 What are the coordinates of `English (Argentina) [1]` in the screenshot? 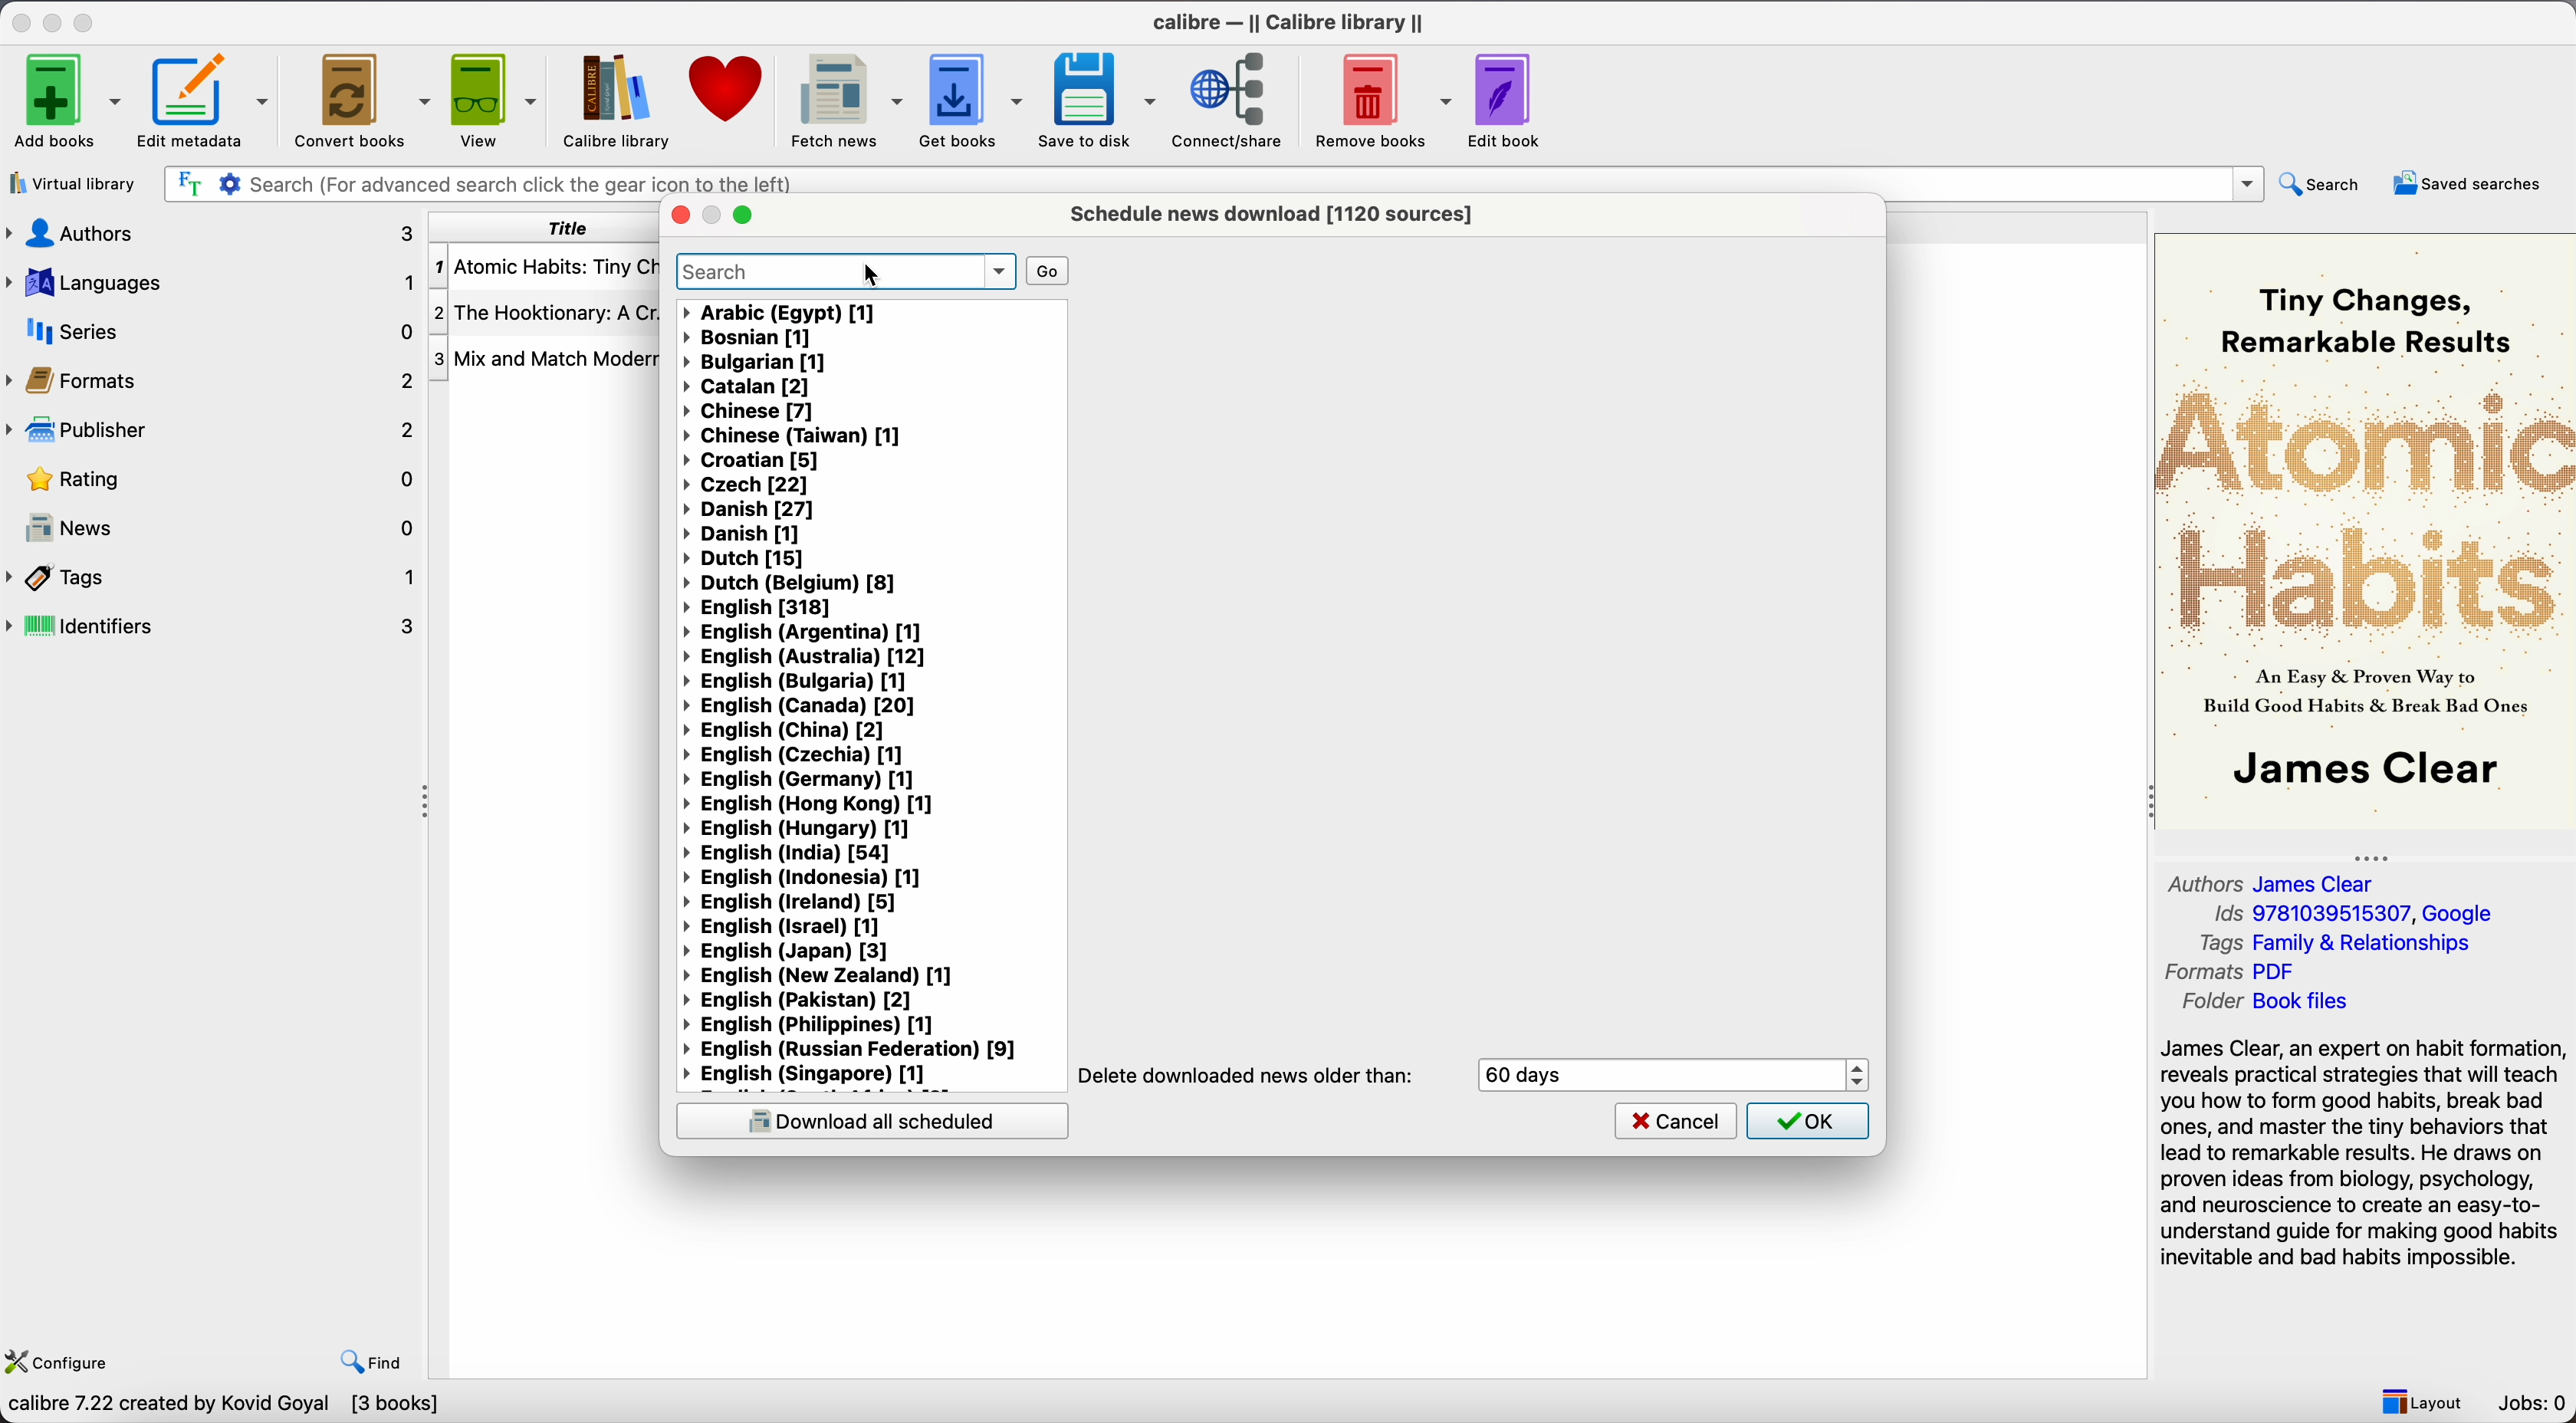 It's located at (805, 632).